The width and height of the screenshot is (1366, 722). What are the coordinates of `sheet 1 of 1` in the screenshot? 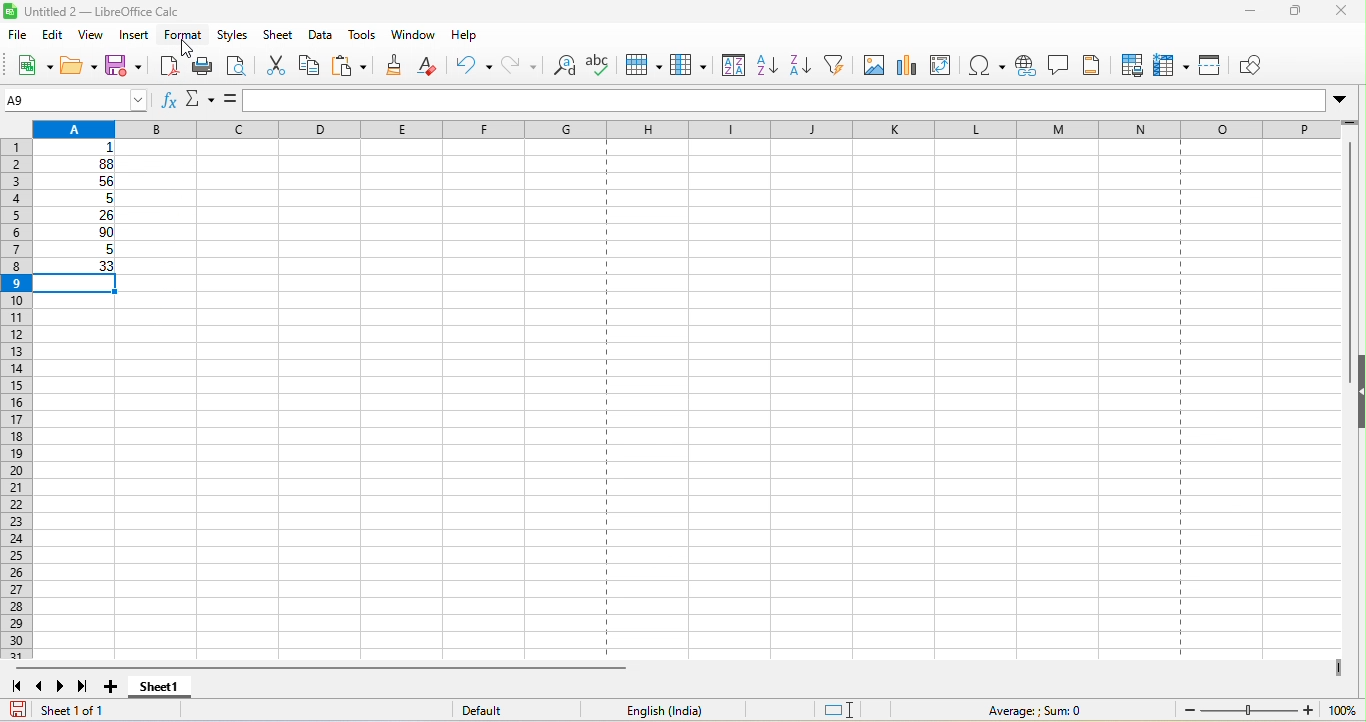 It's located at (105, 713).